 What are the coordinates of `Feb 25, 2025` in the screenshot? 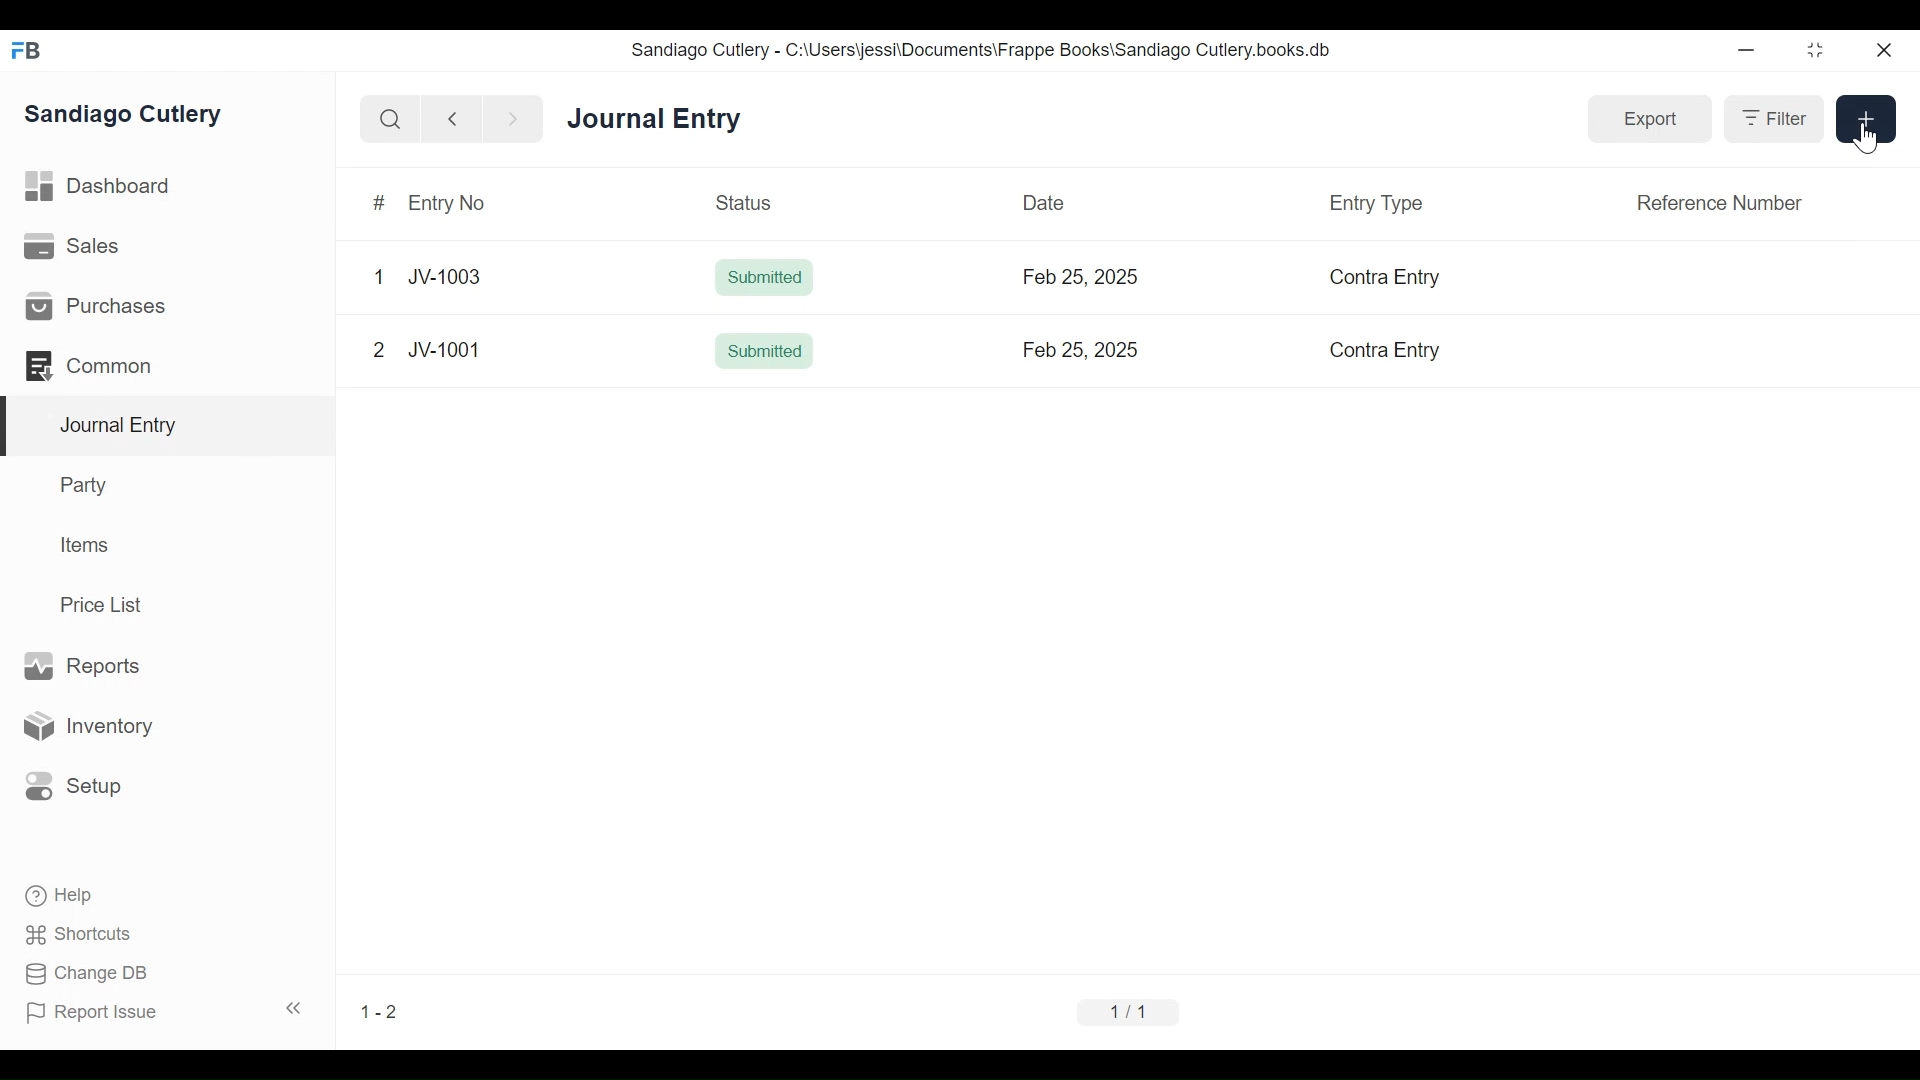 It's located at (1080, 349).